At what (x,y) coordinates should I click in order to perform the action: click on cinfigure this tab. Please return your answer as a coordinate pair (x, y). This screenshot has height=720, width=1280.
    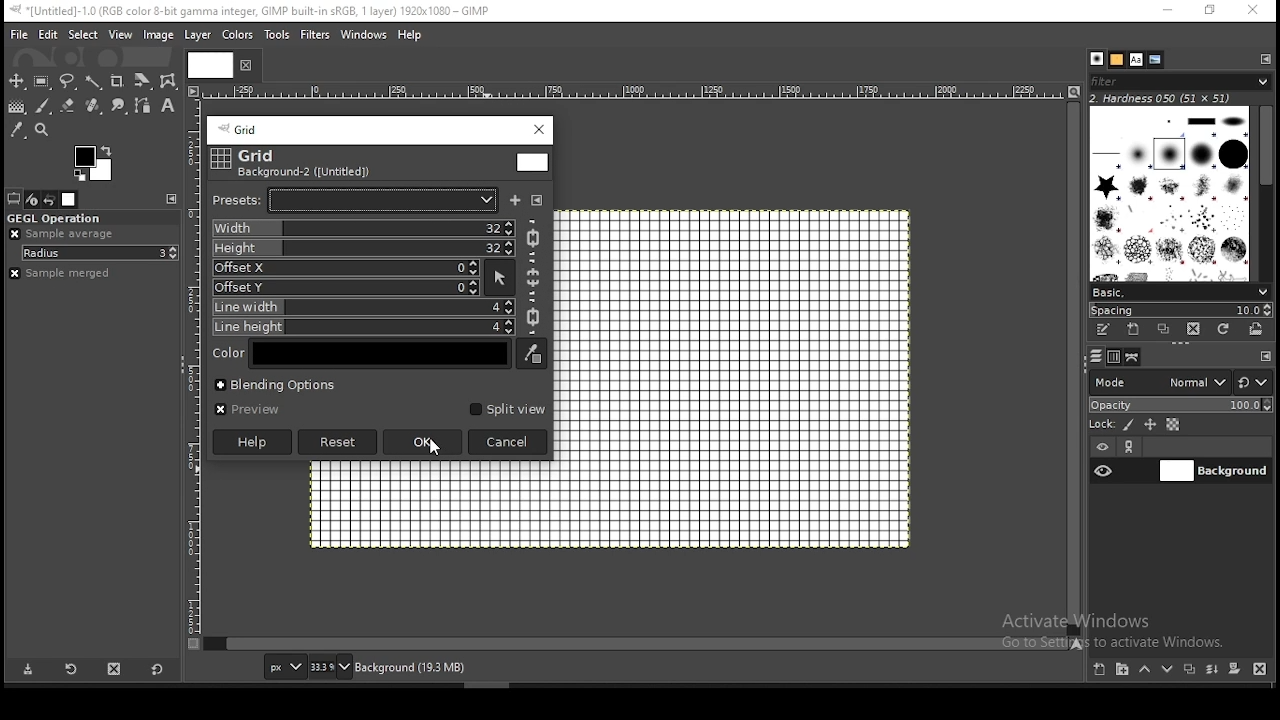
    Looking at the image, I should click on (1266, 60).